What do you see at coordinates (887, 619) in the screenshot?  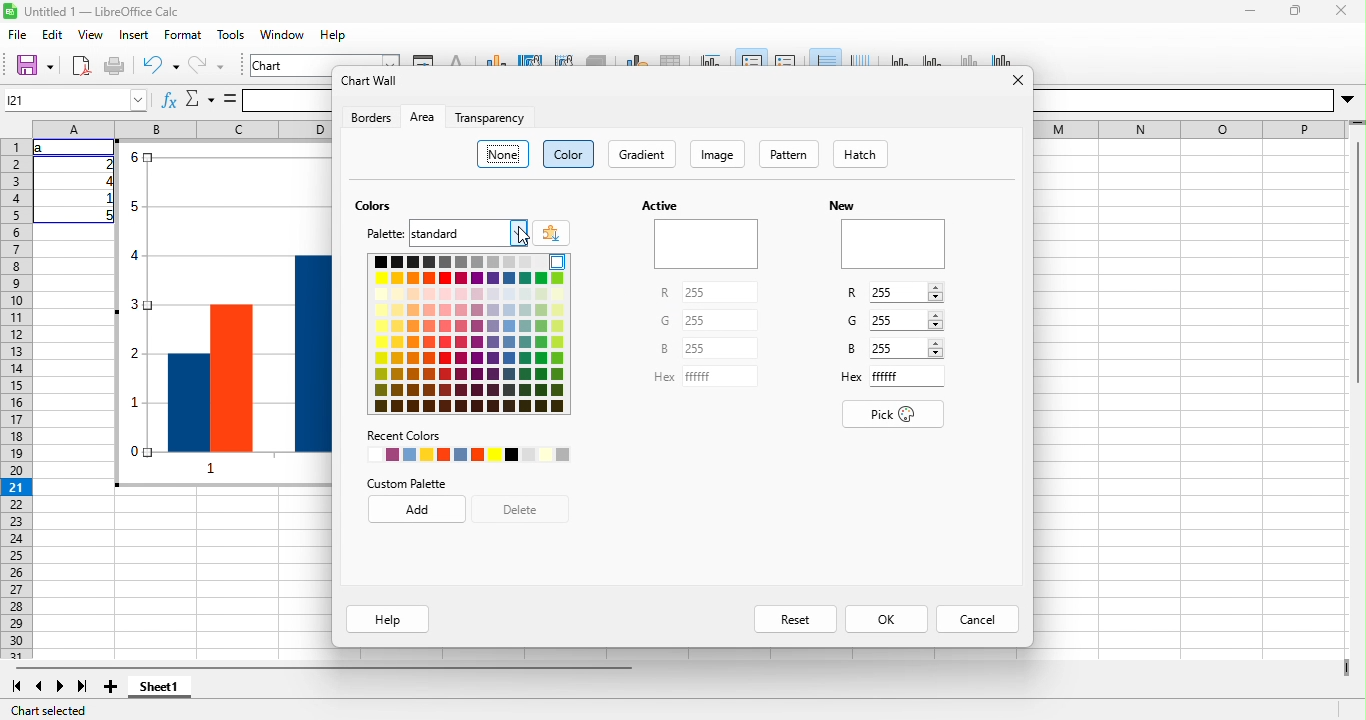 I see `ok` at bounding box center [887, 619].